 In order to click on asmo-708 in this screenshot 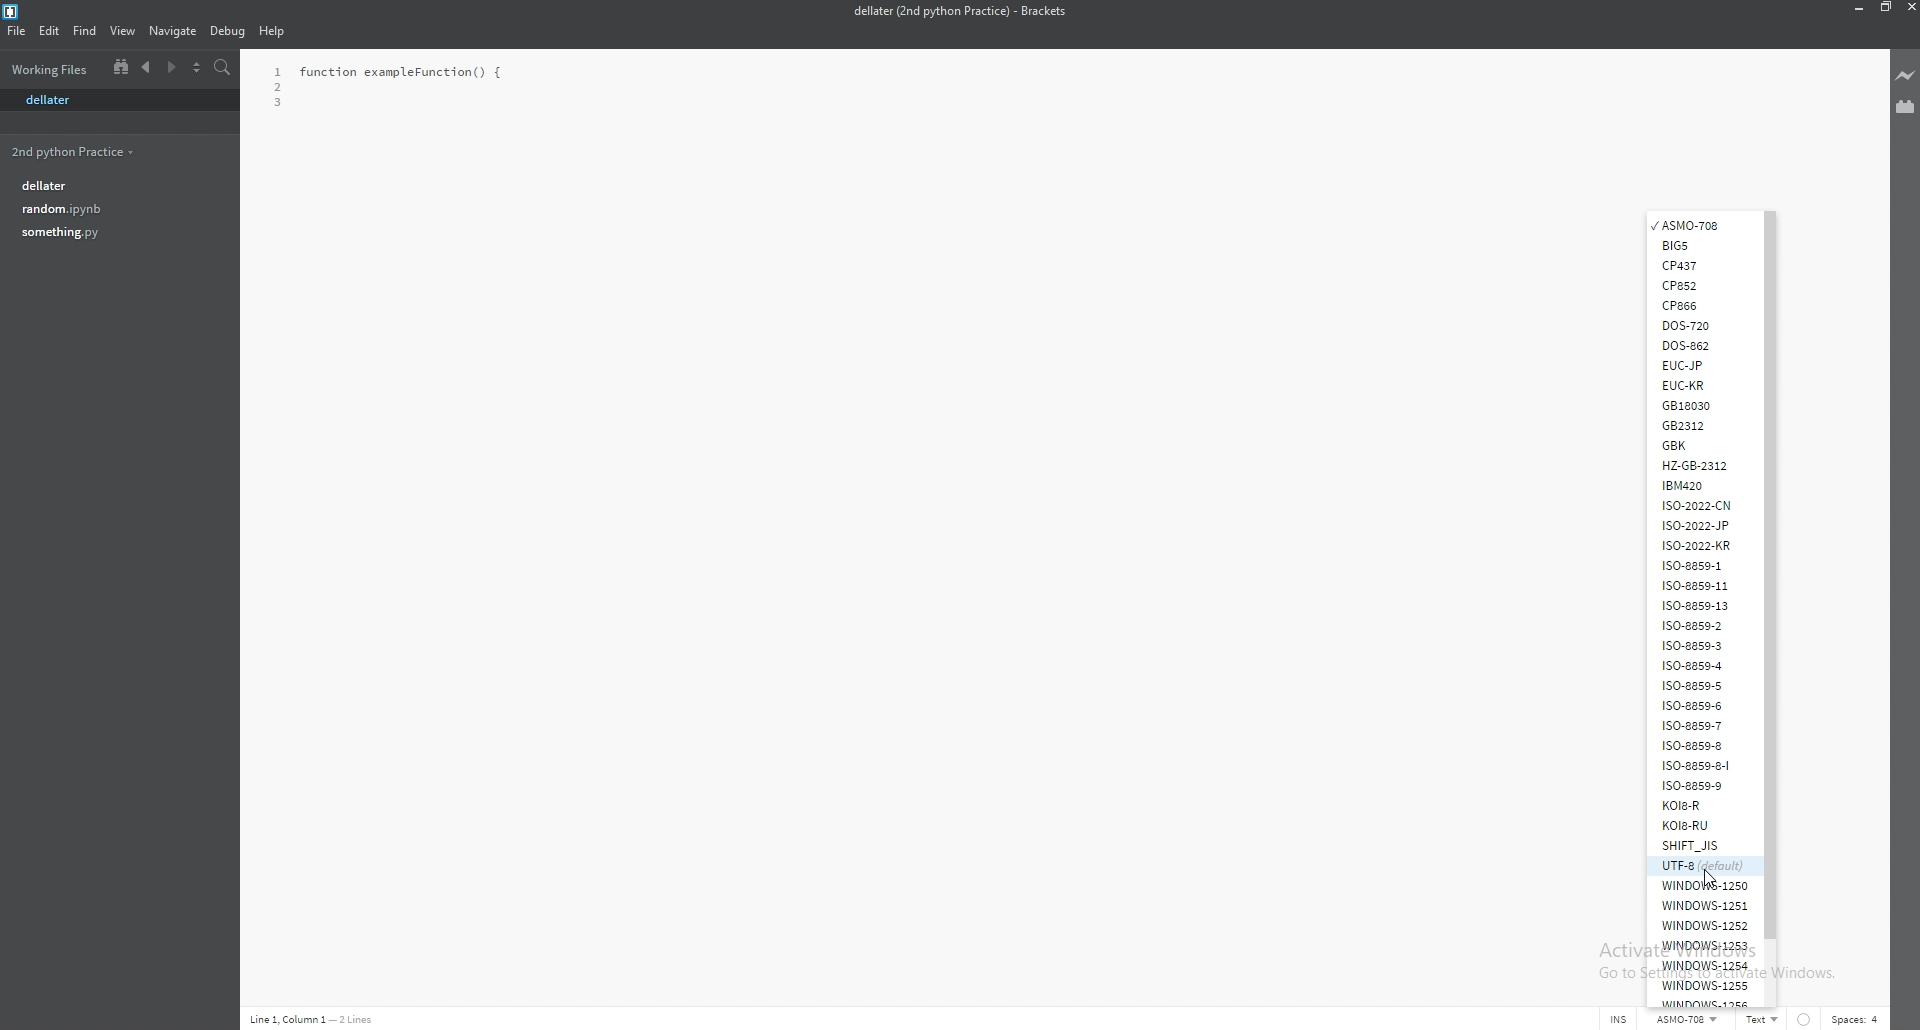, I will do `click(1702, 225)`.